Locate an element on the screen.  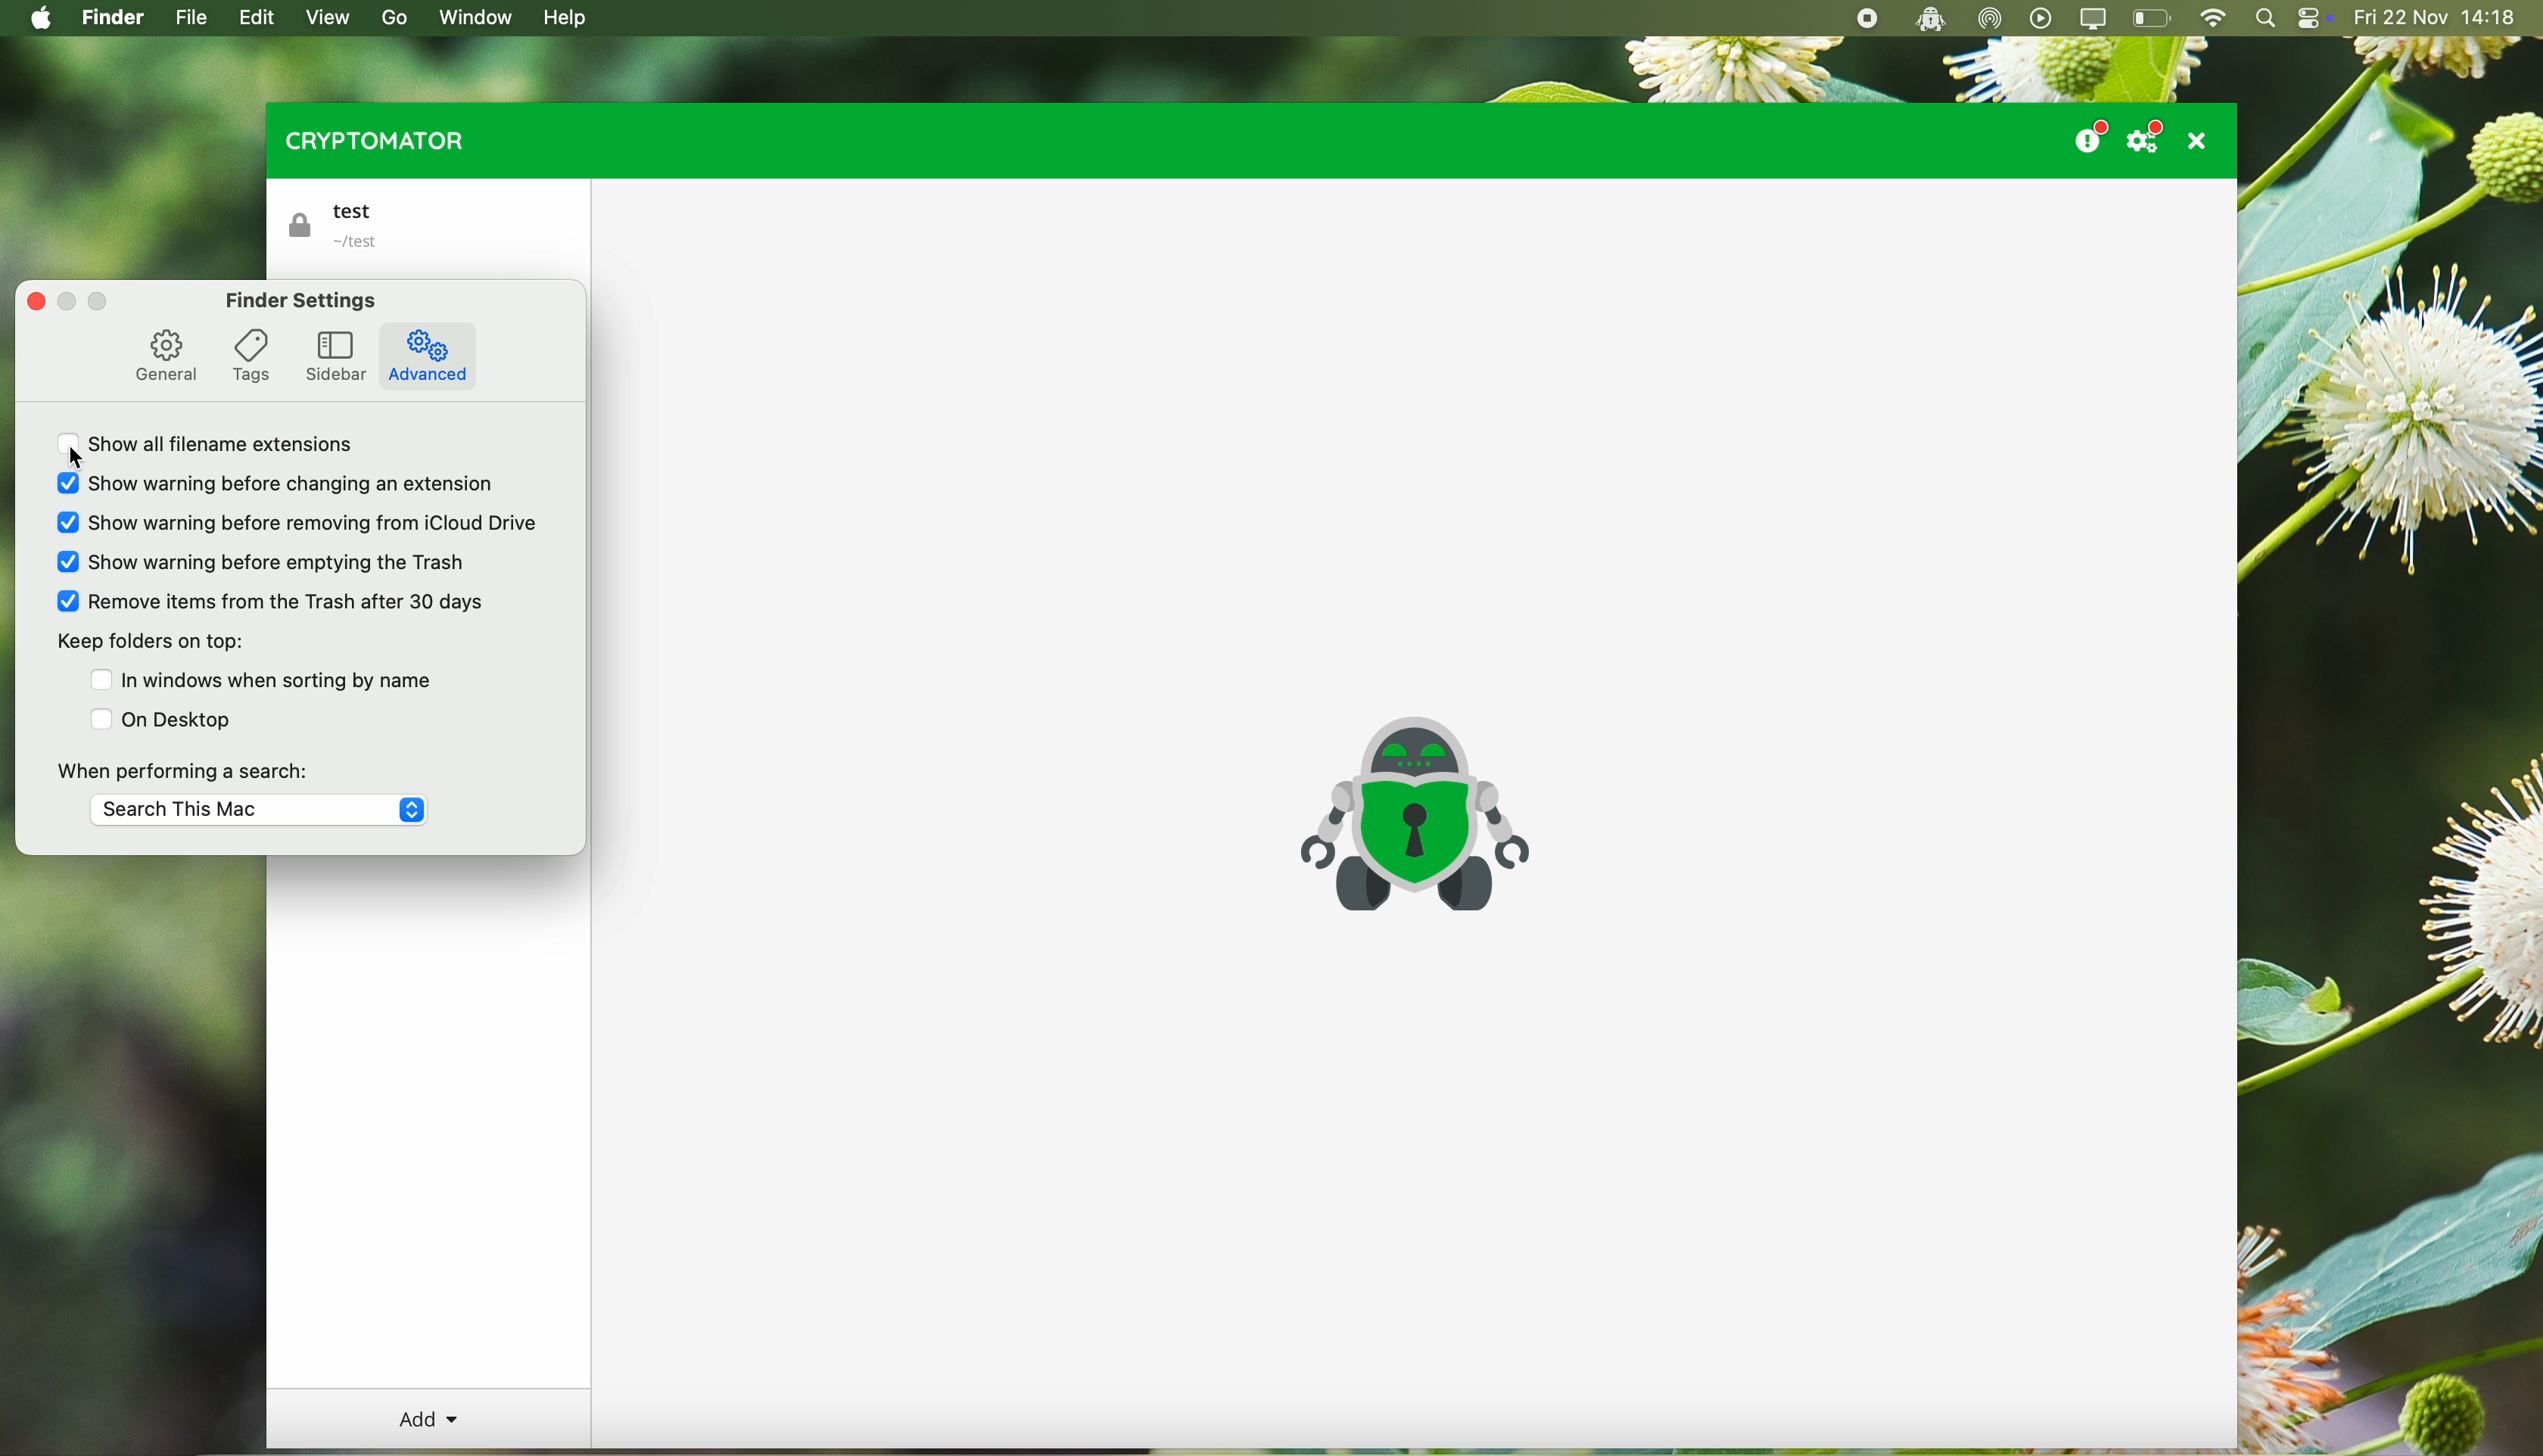
cryptomator is located at coordinates (370, 140).